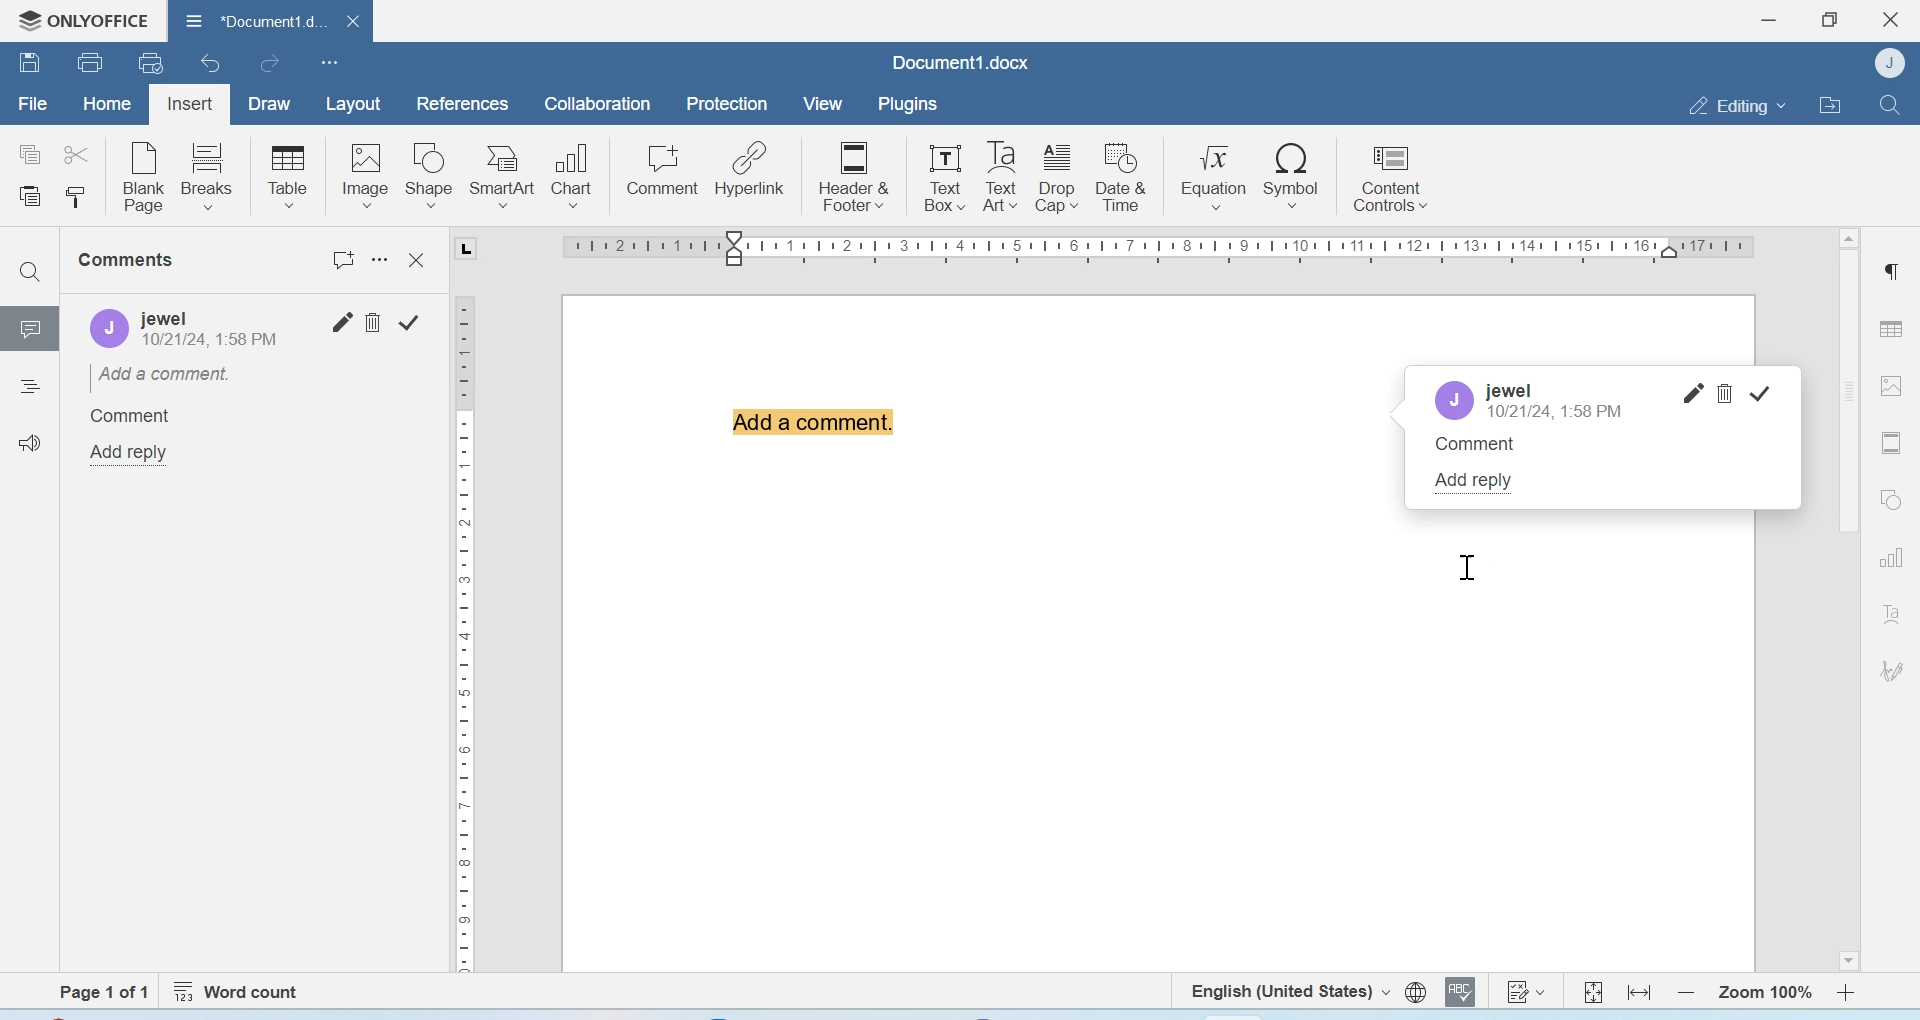 This screenshot has width=1920, height=1020. I want to click on Comments button, so click(345, 261).